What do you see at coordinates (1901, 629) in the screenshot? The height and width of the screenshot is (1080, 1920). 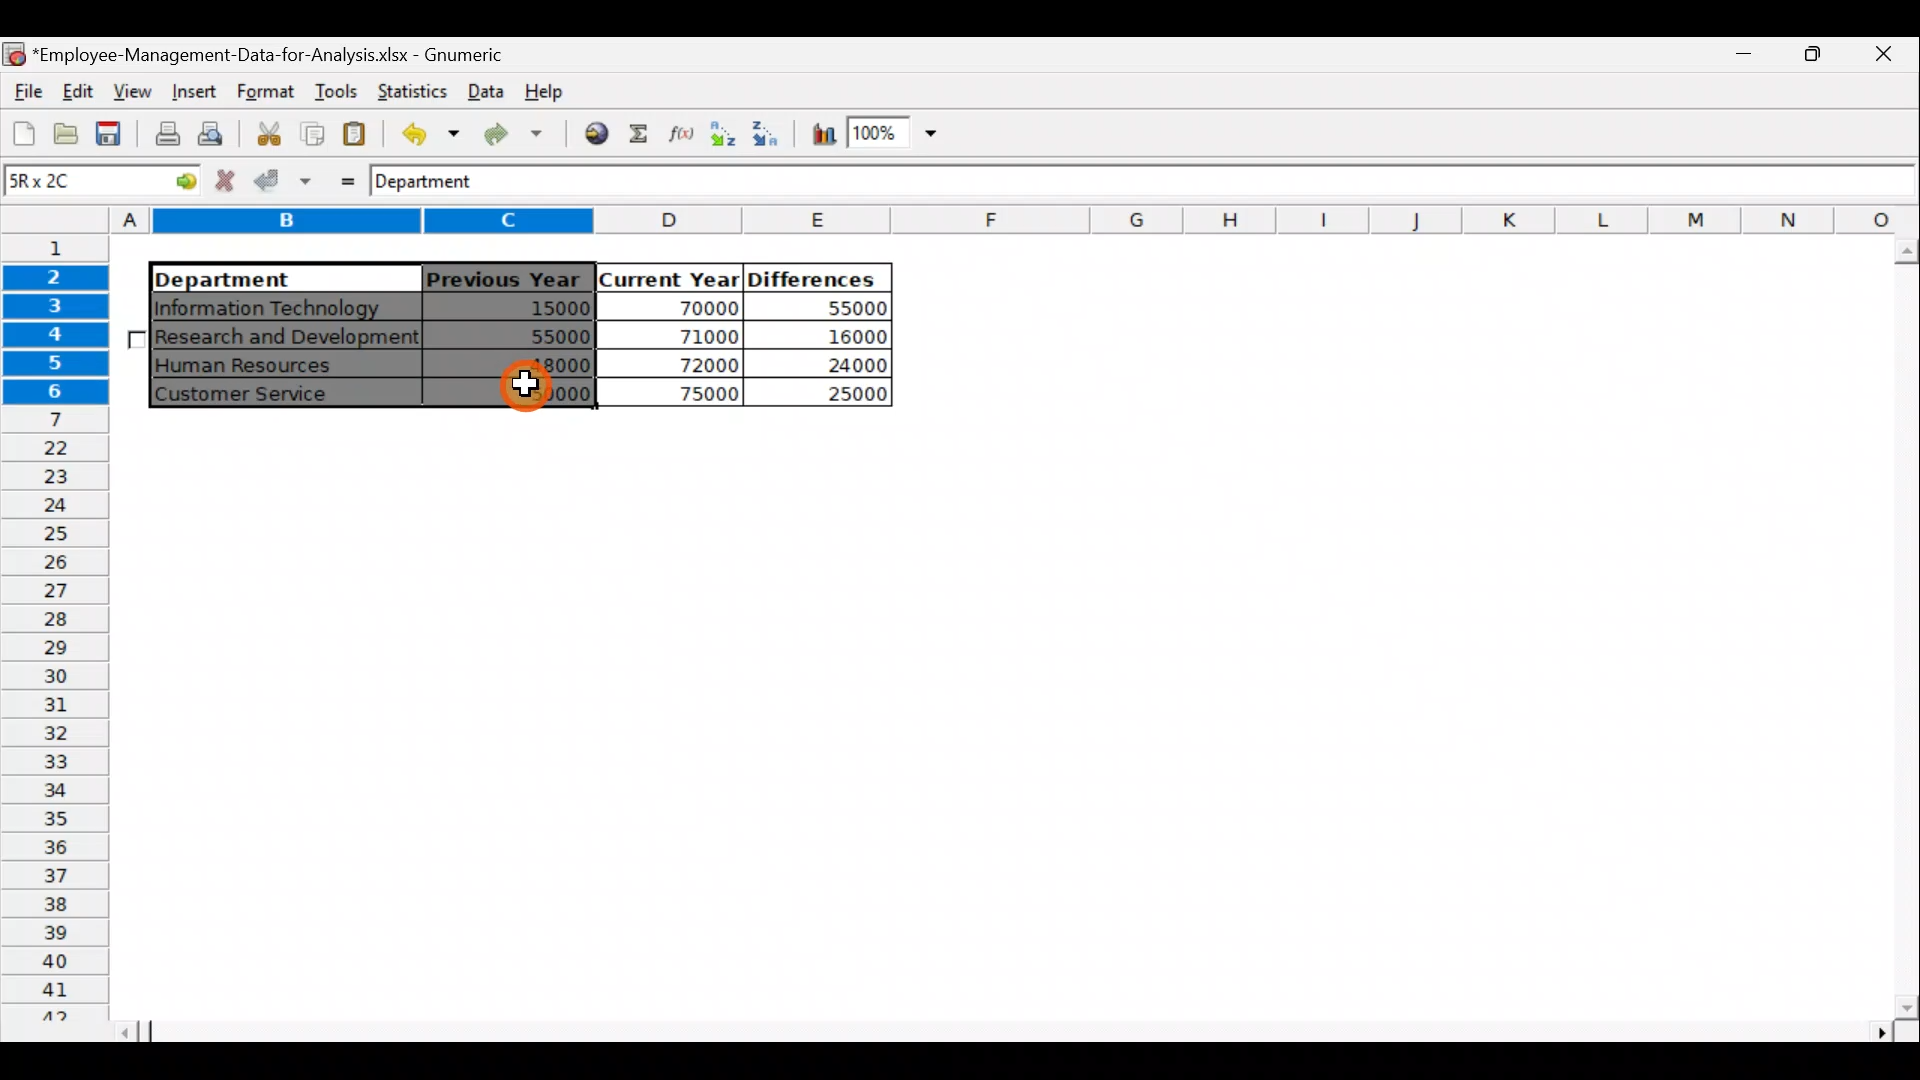 I see `Scroll bar` at bounding box center [1901, 629].